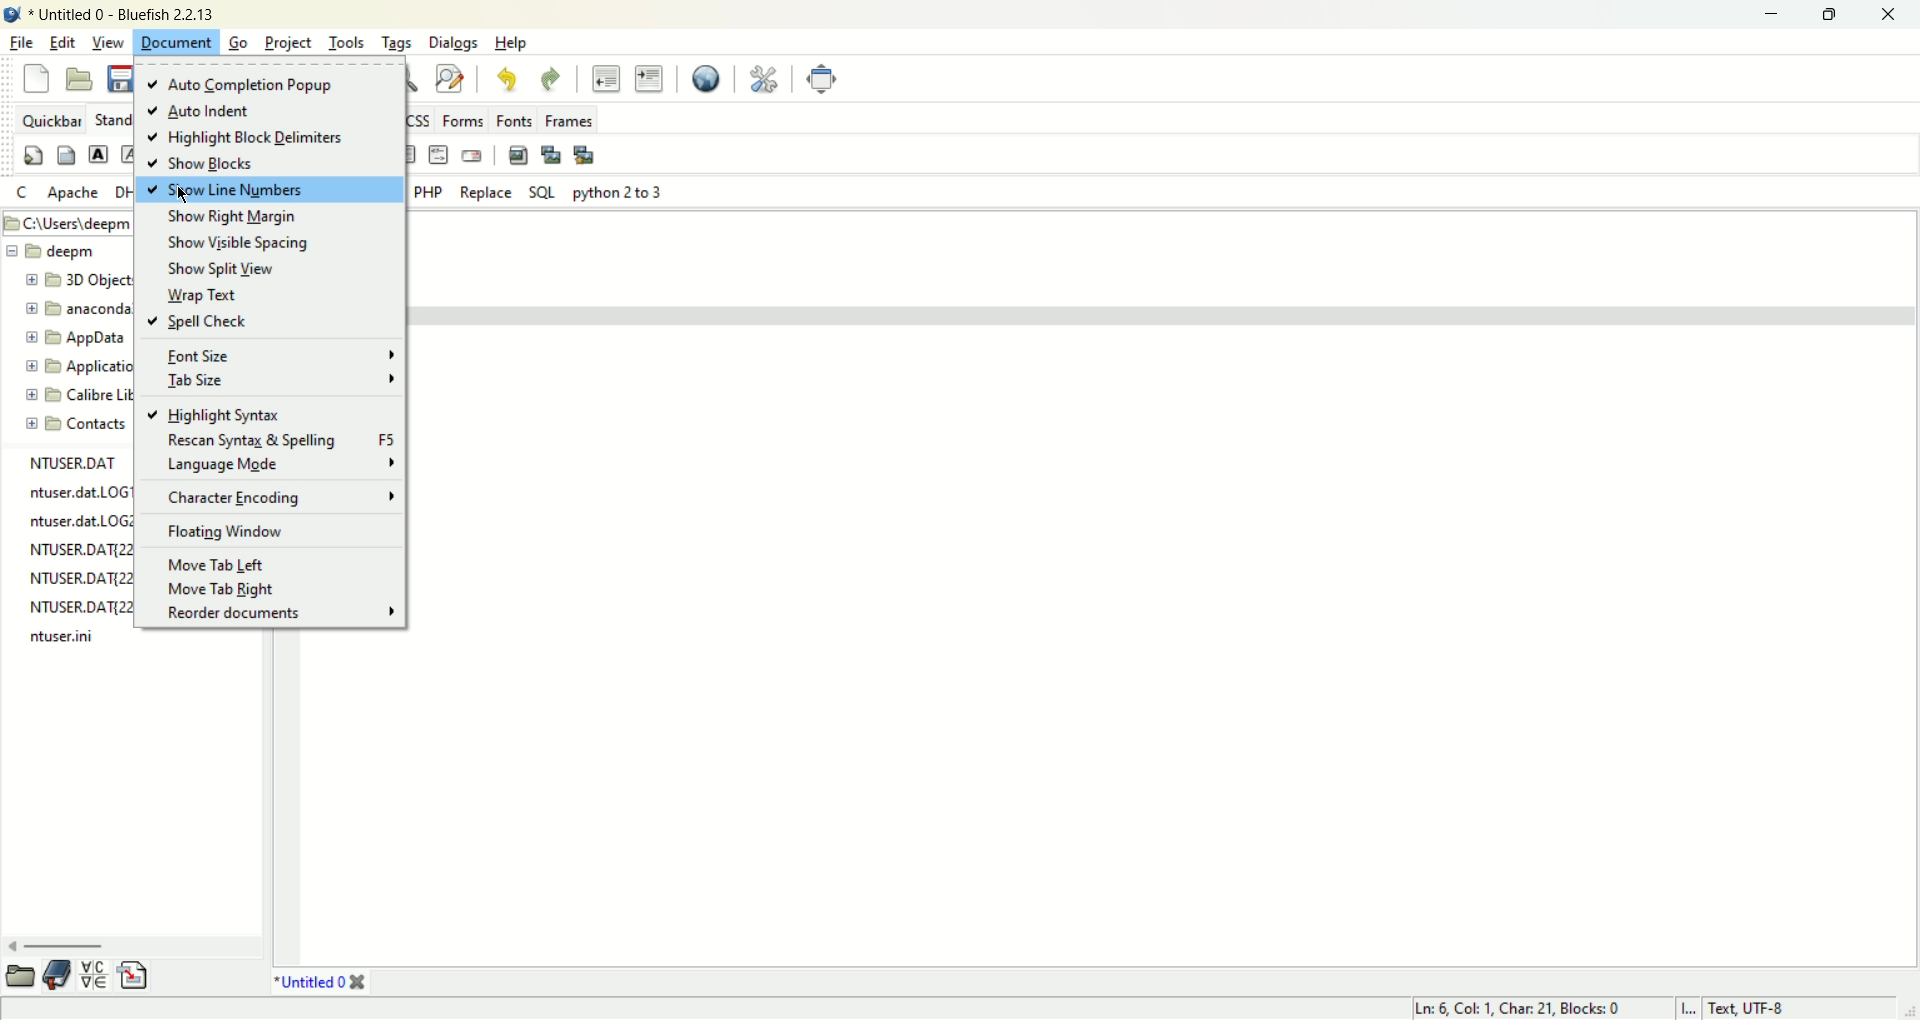 Image resolution: width=1920 pixels, height=1020 pixels. I want to click on file, so click(21, 42).